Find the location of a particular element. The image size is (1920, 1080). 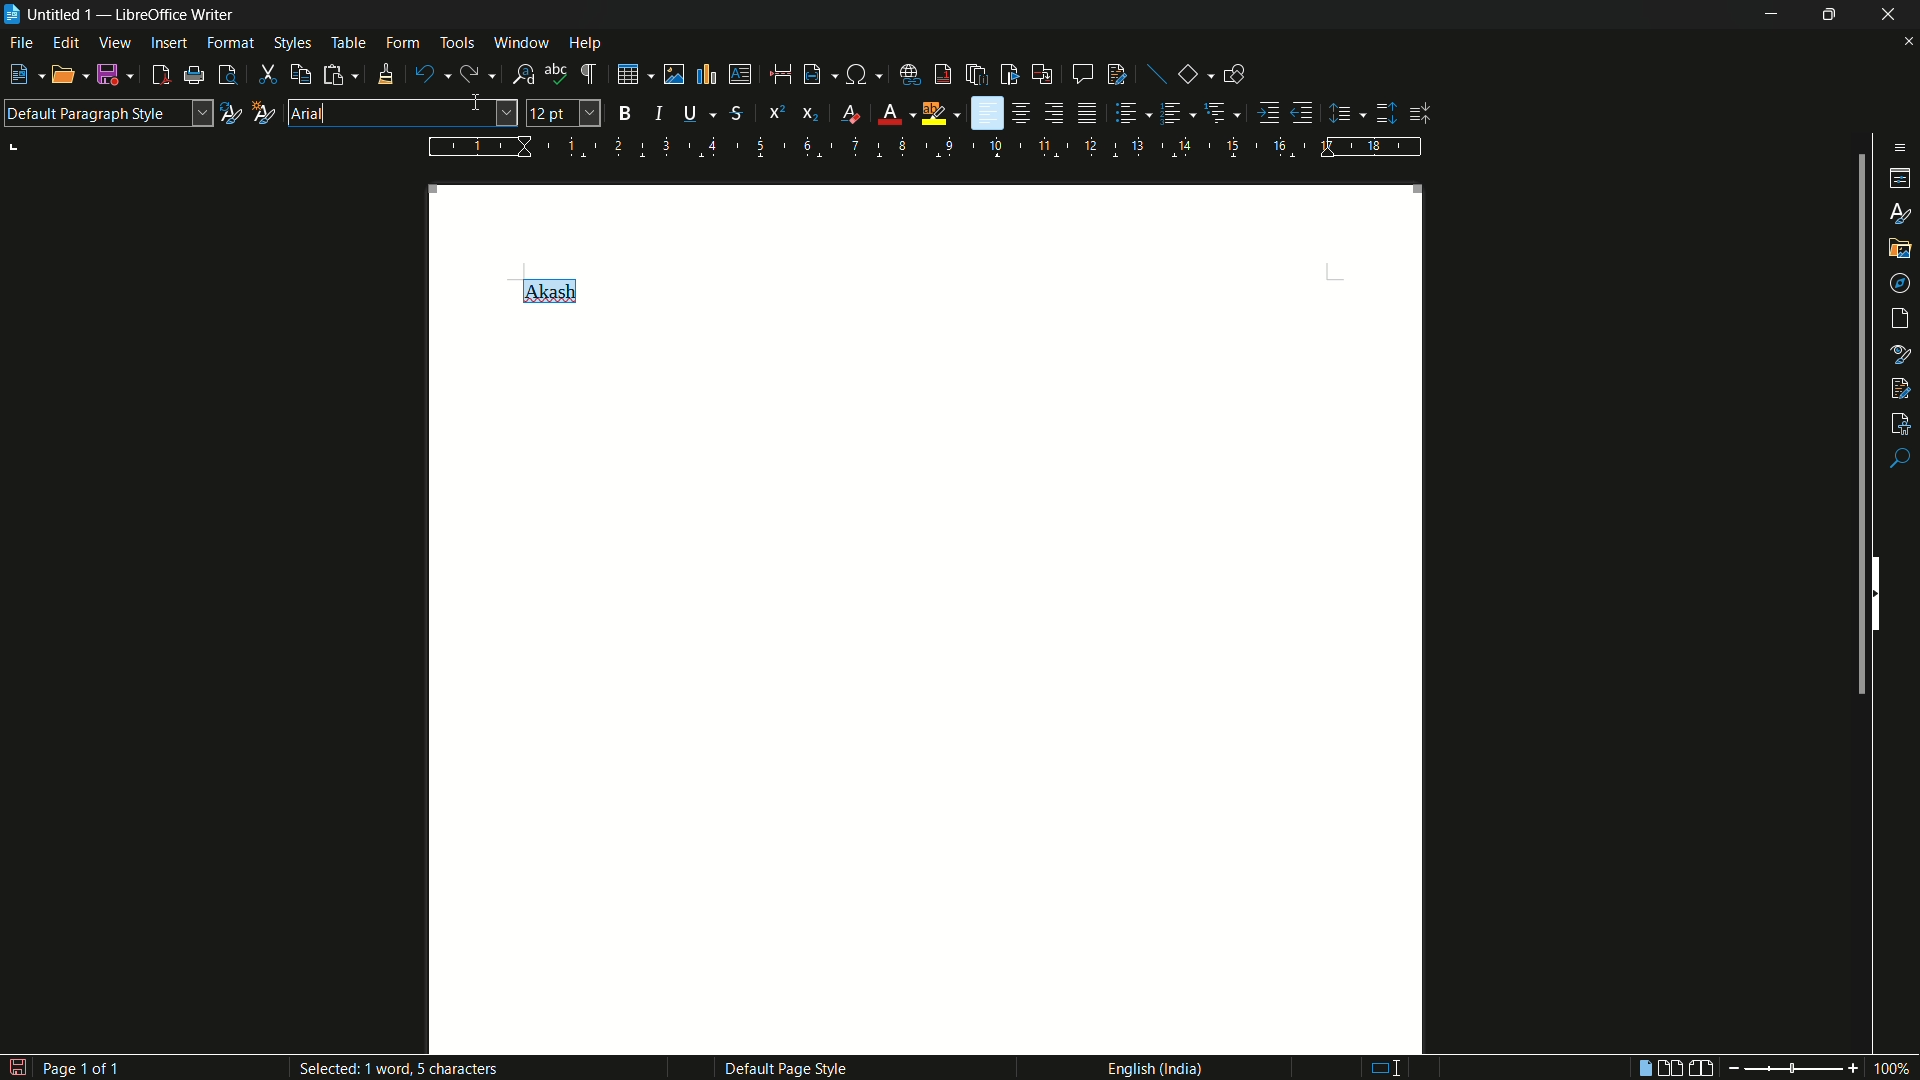

select outline format is located at coordinates (1217, 112).